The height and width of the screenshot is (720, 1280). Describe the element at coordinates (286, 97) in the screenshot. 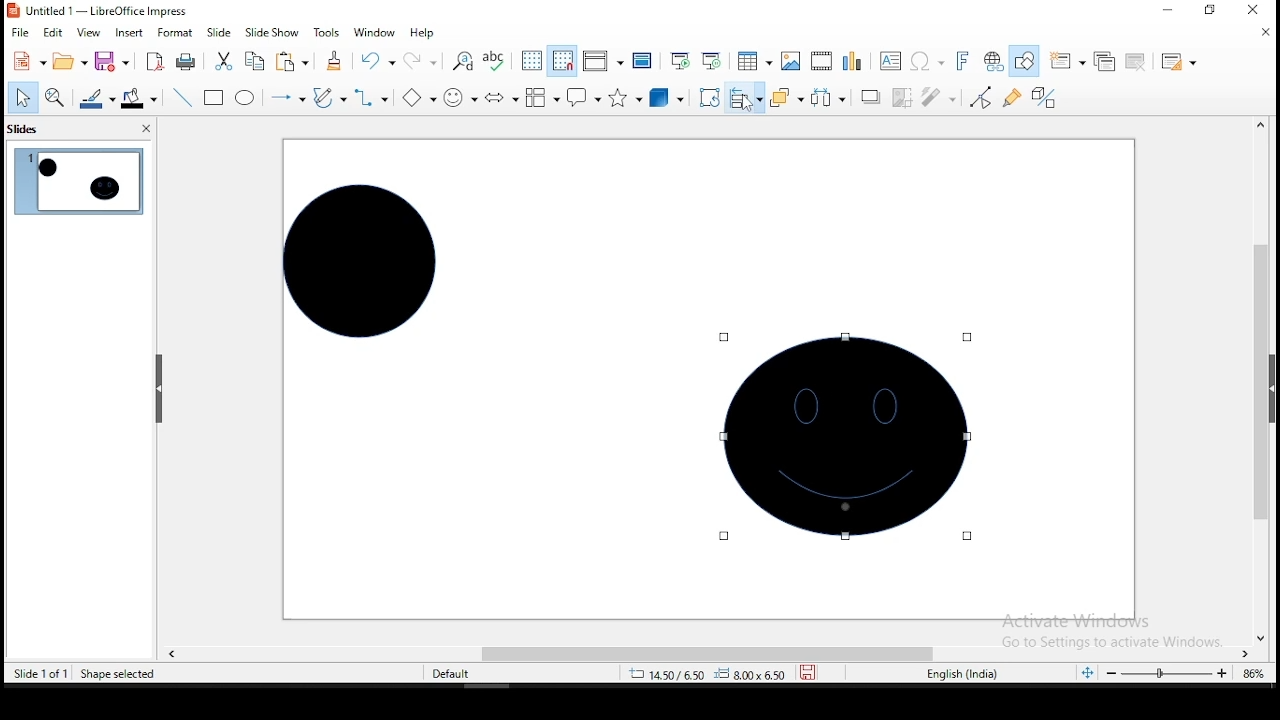

I see `lines and arrows` at that location.